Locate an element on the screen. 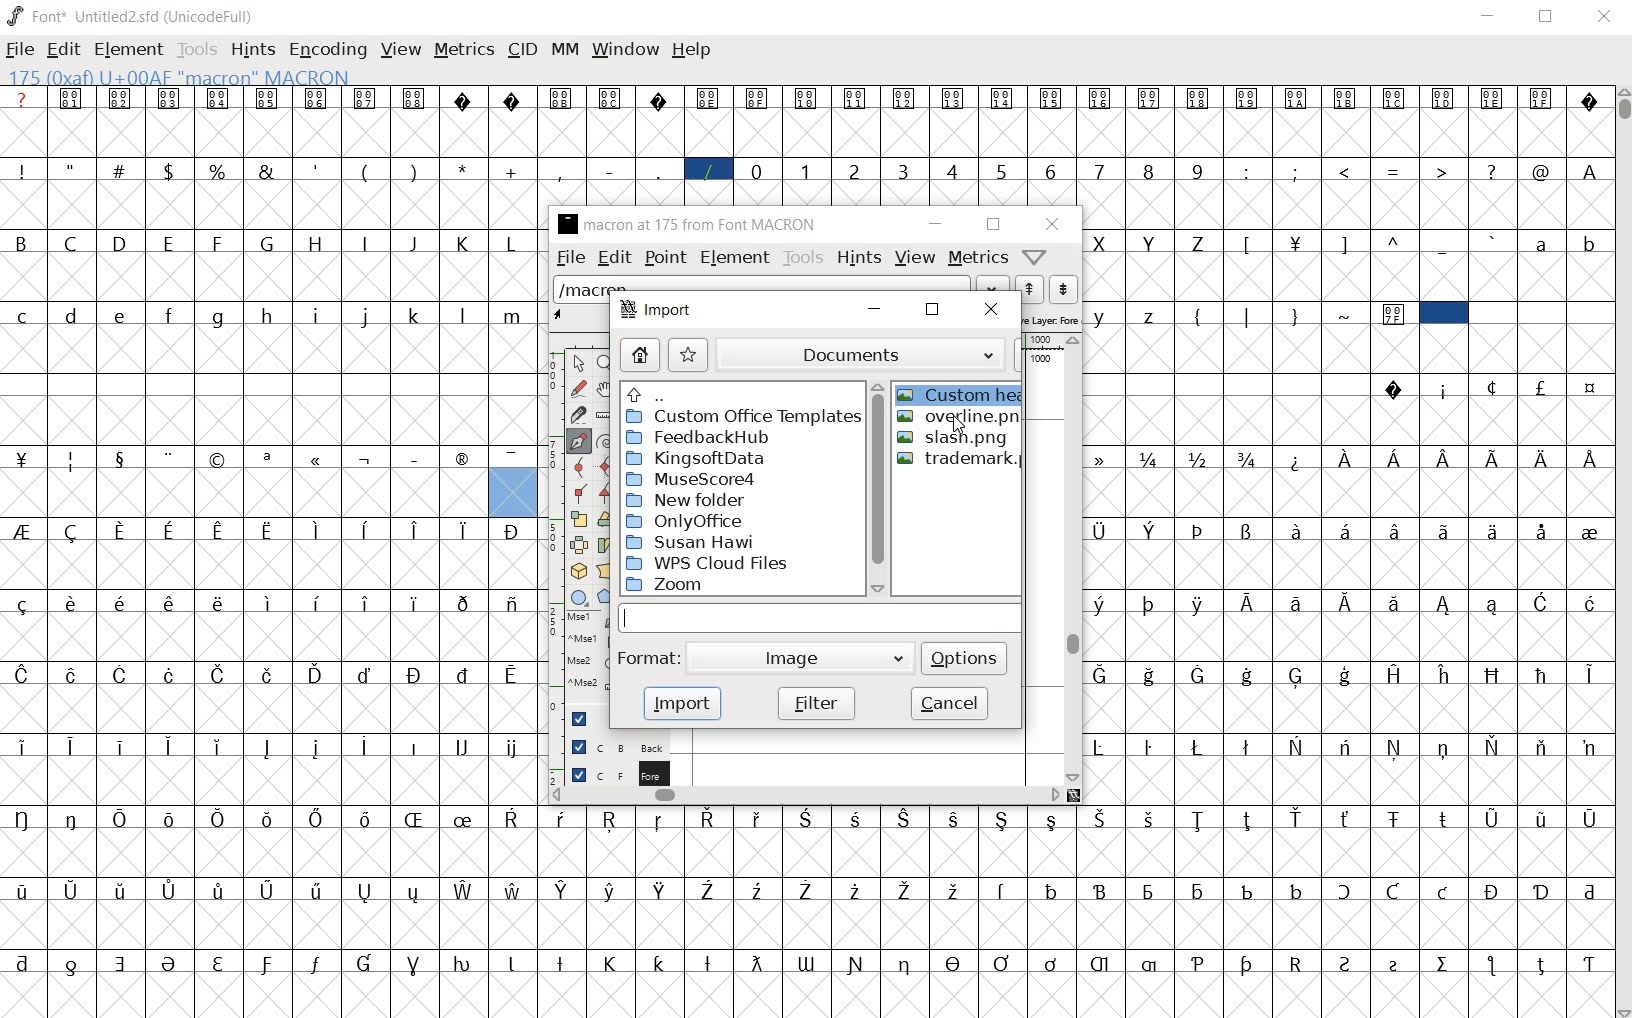 Image resolution: width=1632 pixels, height=1018 pixels. Symbol is located at coordinates (1345, 602).